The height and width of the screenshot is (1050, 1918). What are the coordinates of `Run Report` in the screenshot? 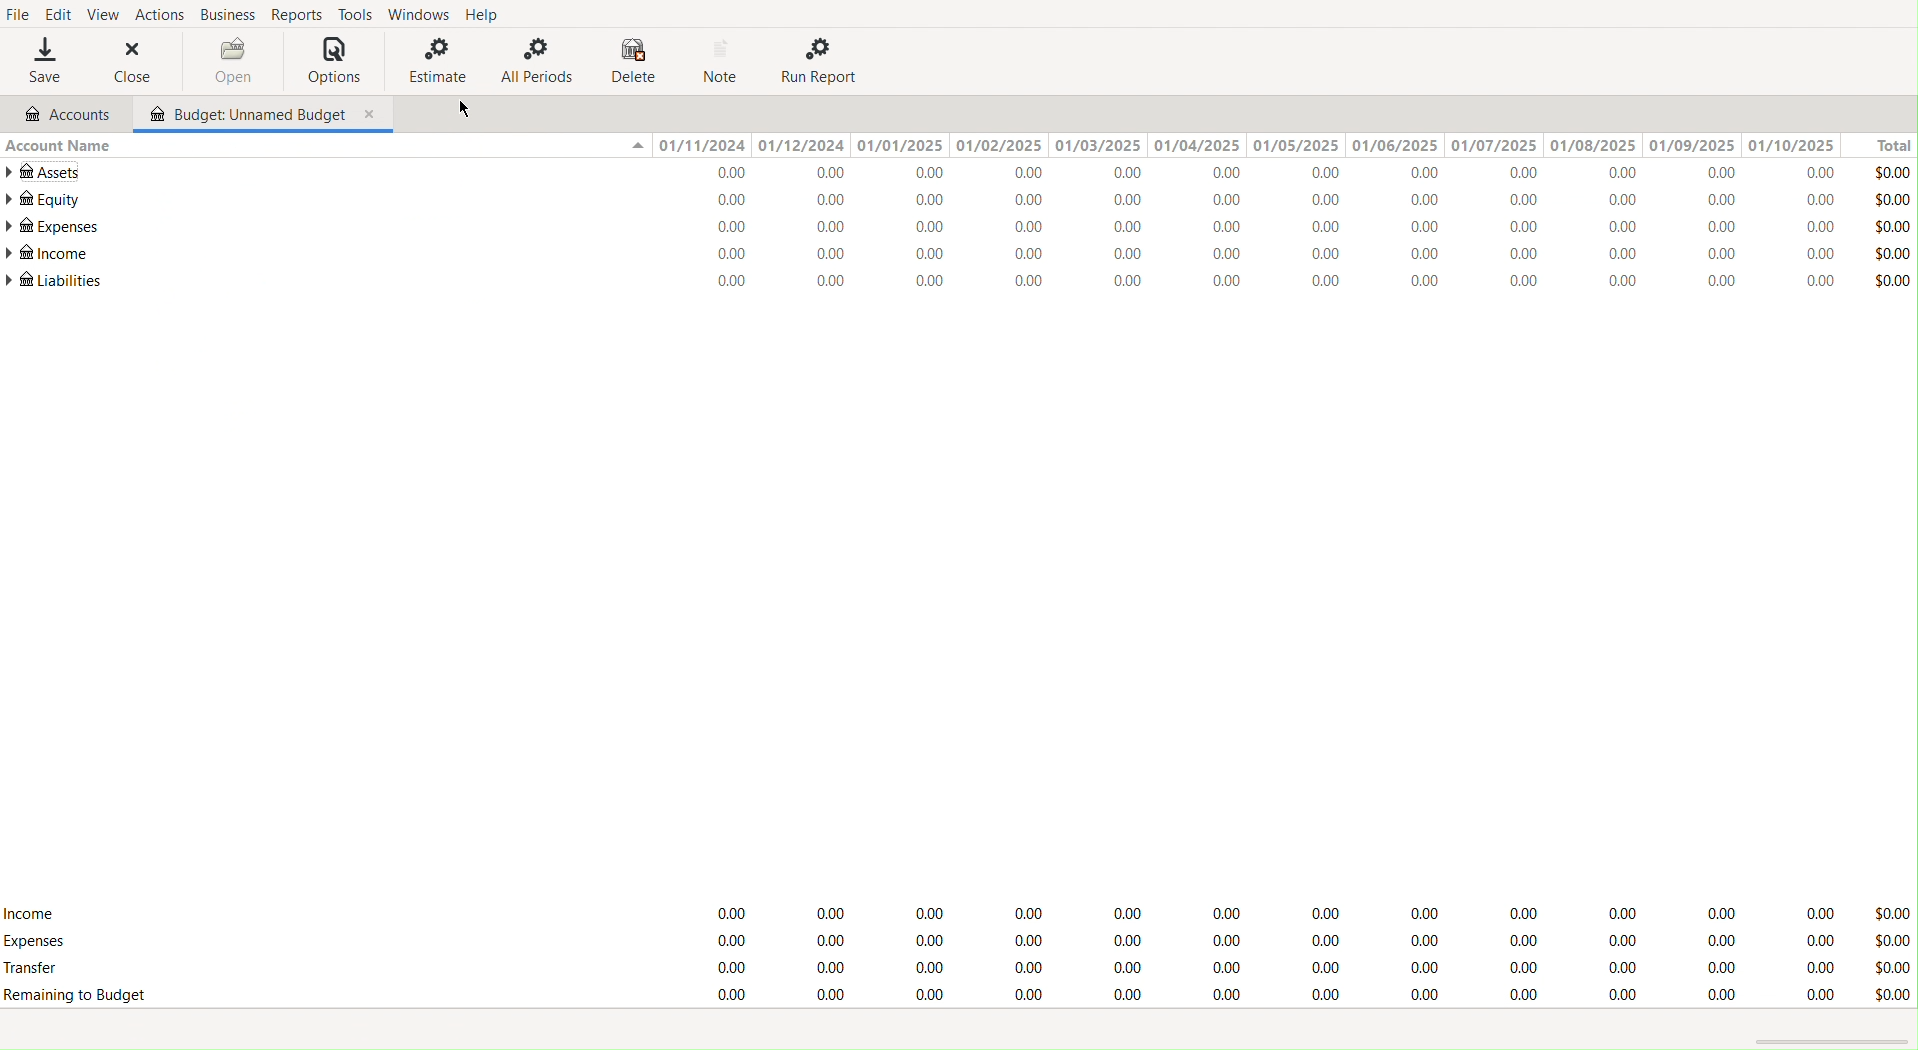 It's located at (819, 62).